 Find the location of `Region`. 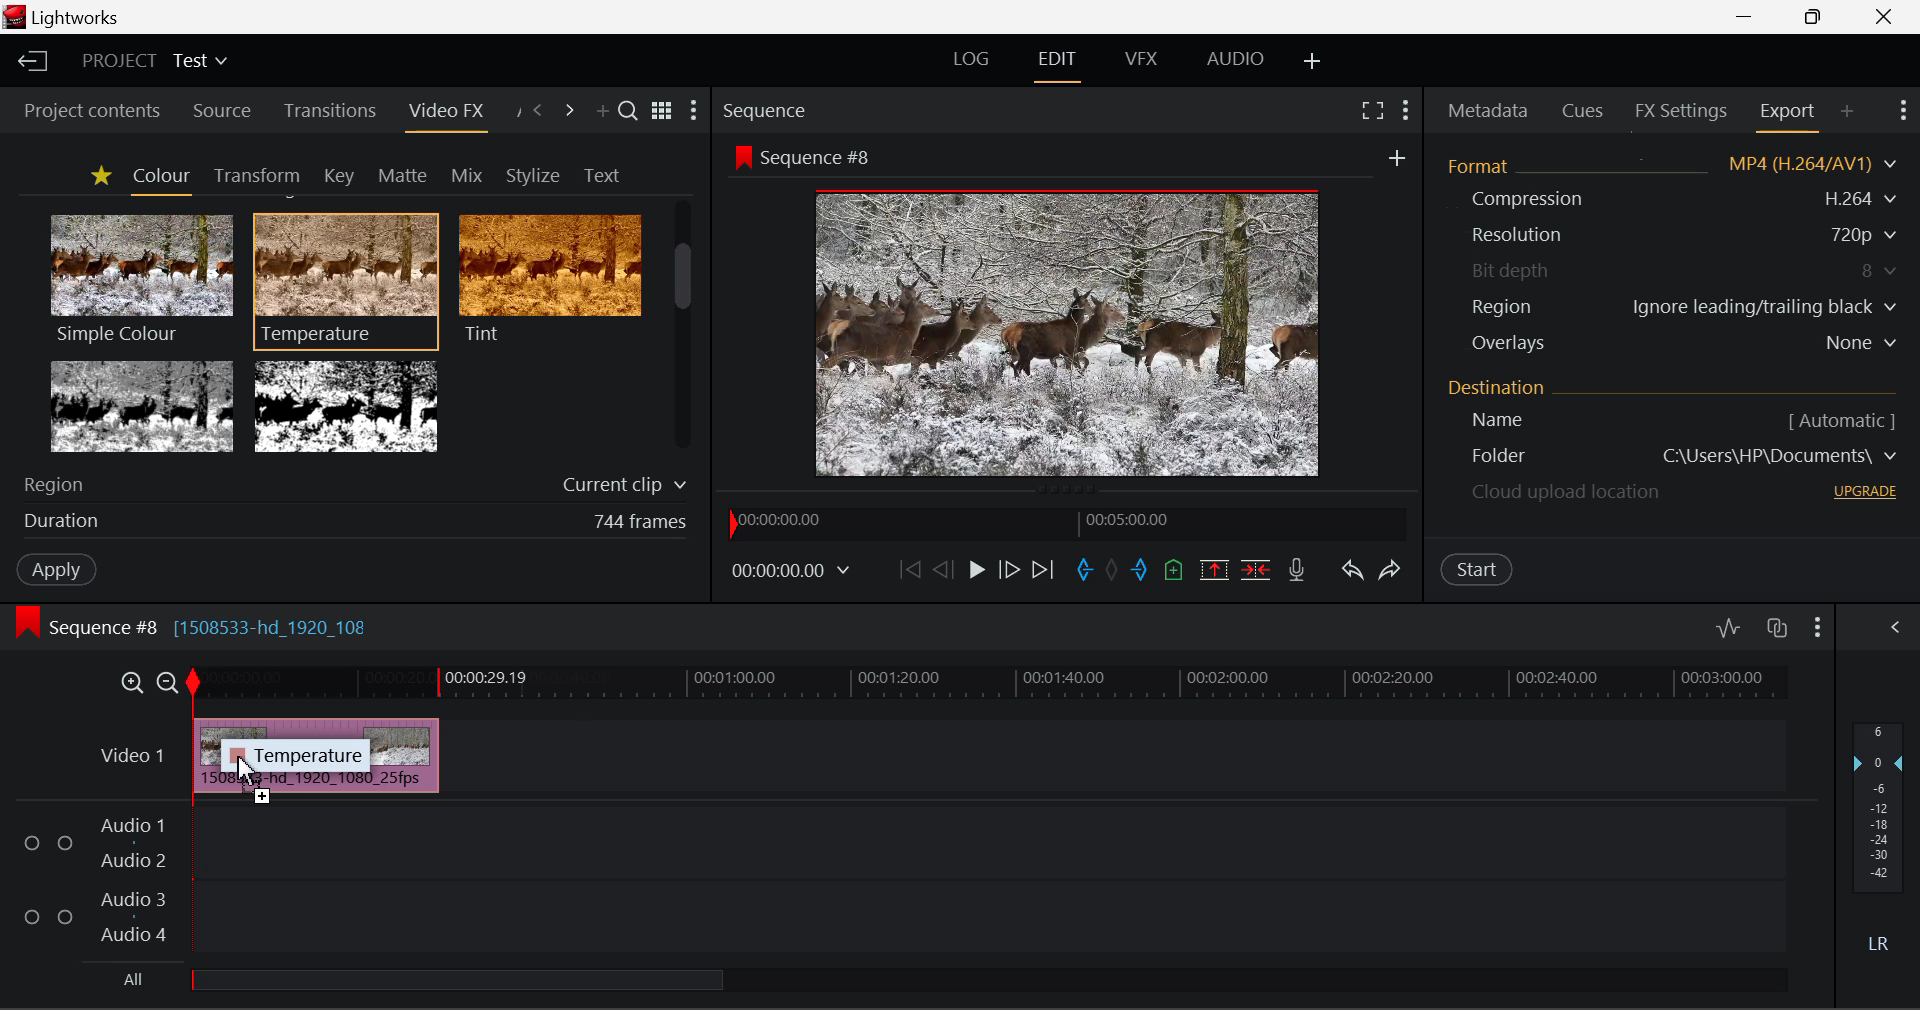

Region is located at coordinates (59, 483).